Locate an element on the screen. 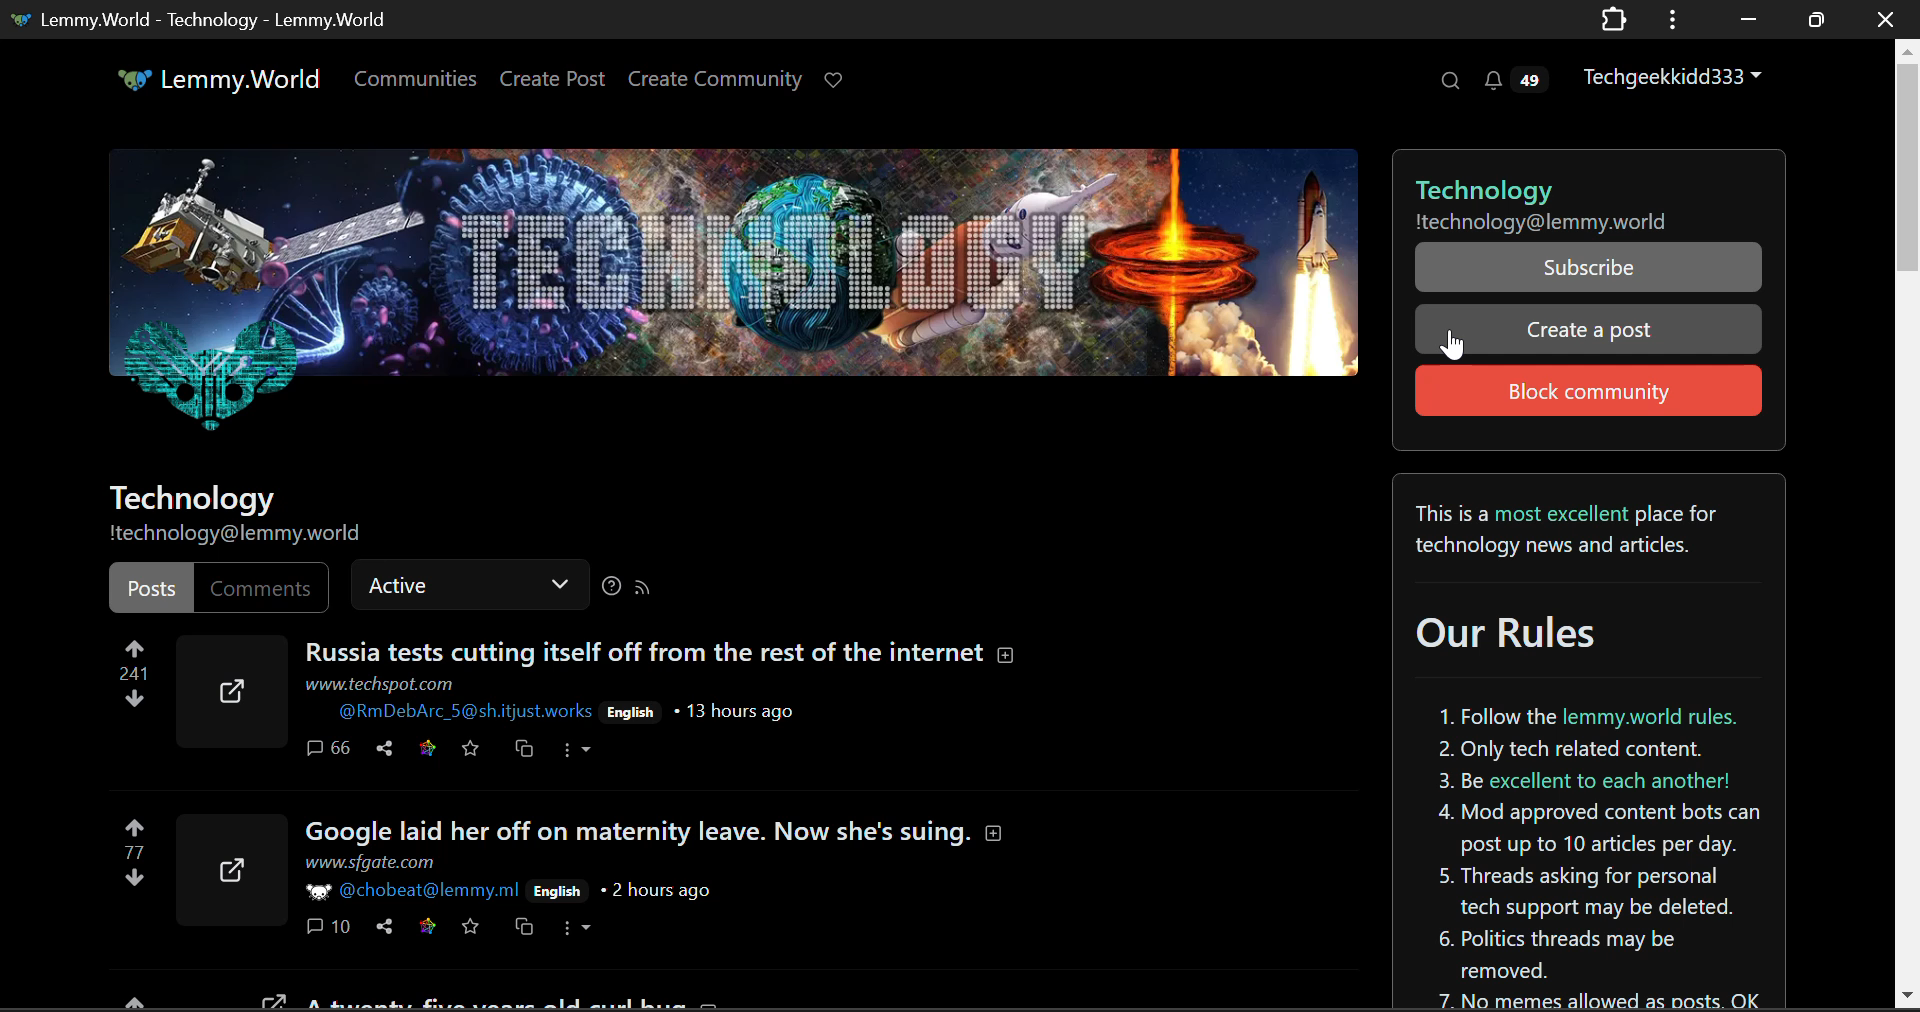 This screenshot has width=1920, height=1012. Share is located at coordinates (383, 928).